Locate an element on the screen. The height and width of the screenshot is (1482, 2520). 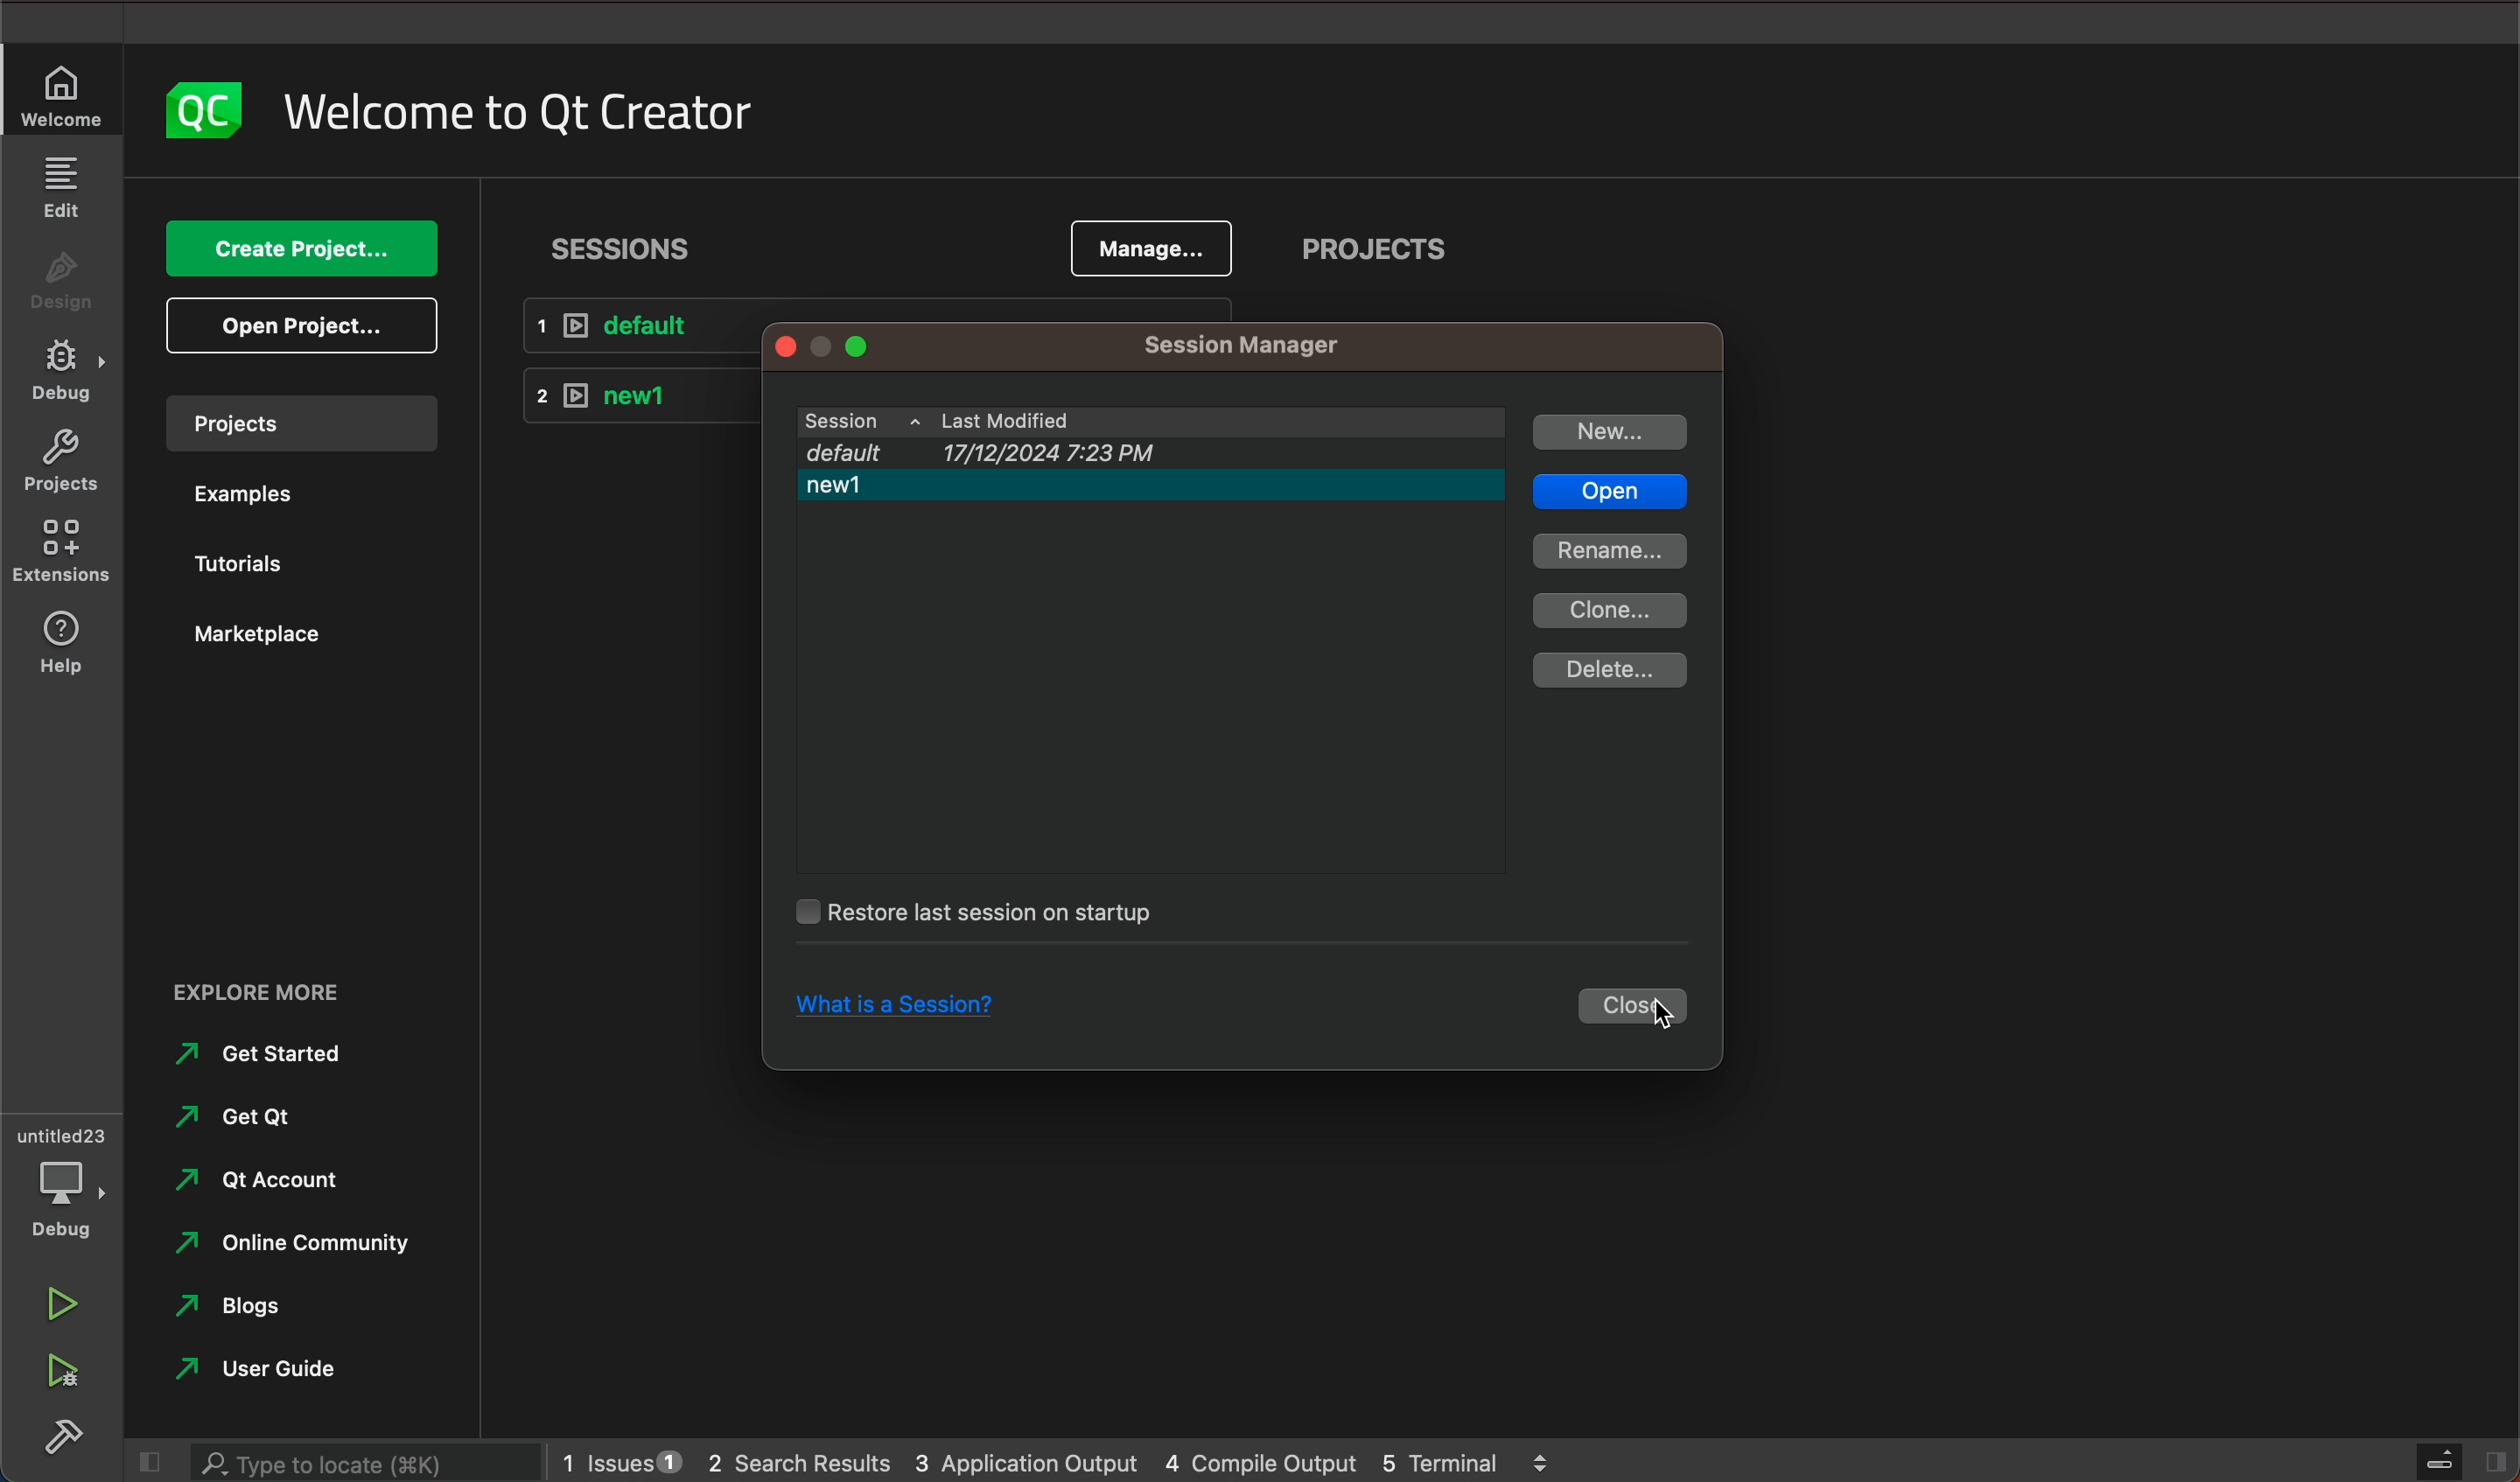
search results is located at coordinates (798, 1460).